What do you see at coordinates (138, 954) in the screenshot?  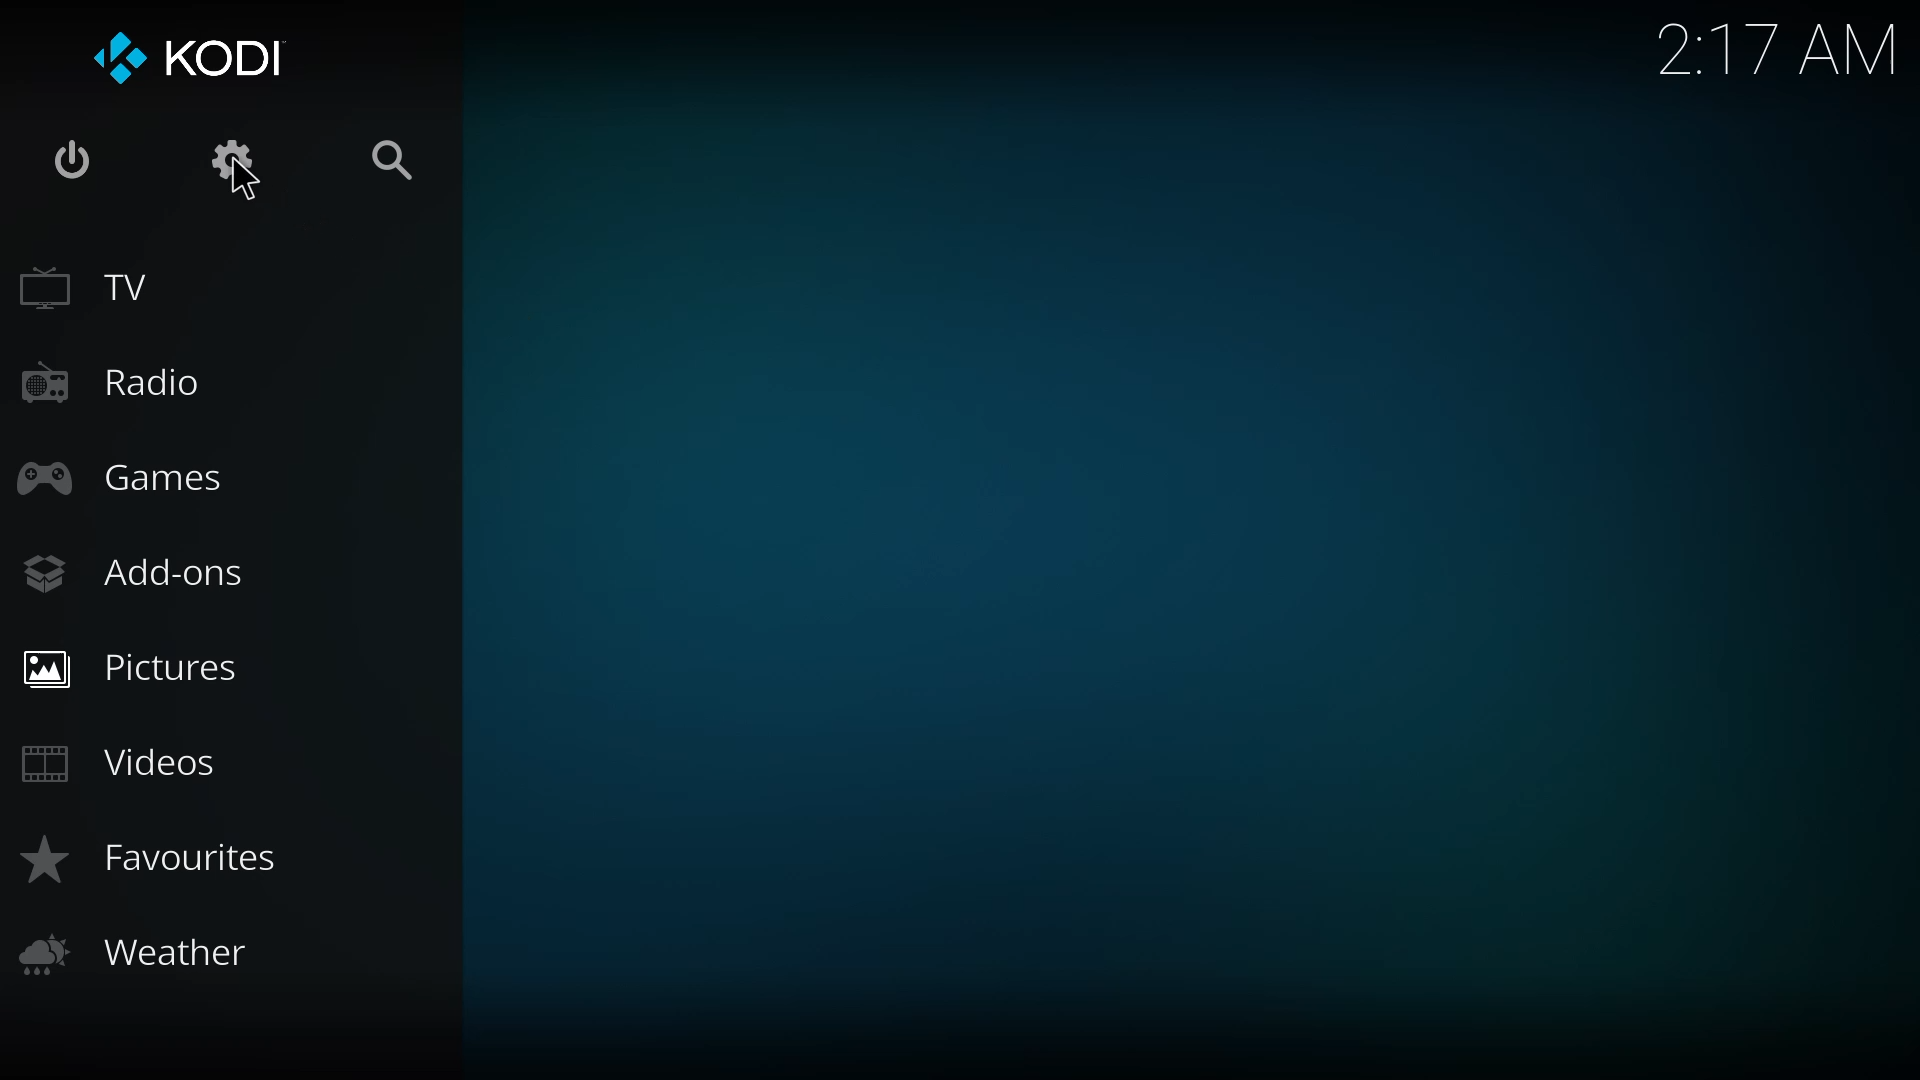 I see `weather` at bounding box center [138, 954].